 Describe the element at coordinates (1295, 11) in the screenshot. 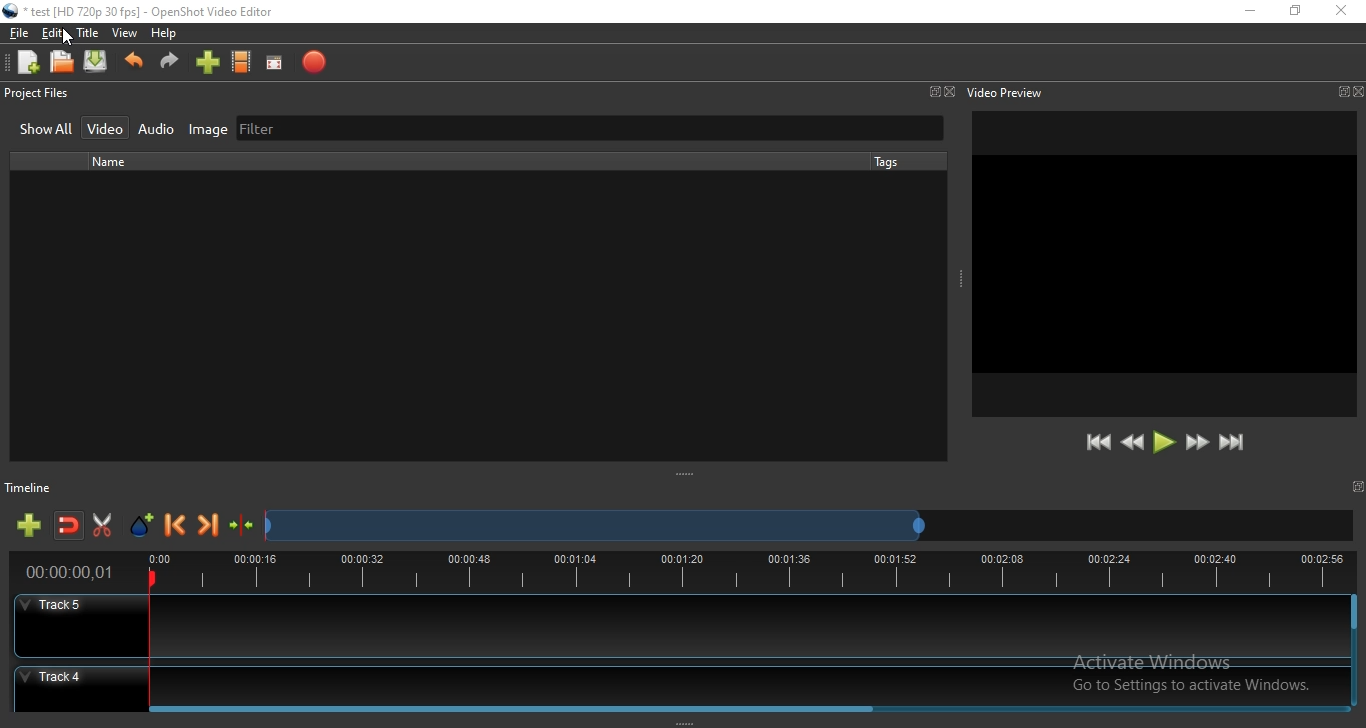

I see `Restore` at that location.